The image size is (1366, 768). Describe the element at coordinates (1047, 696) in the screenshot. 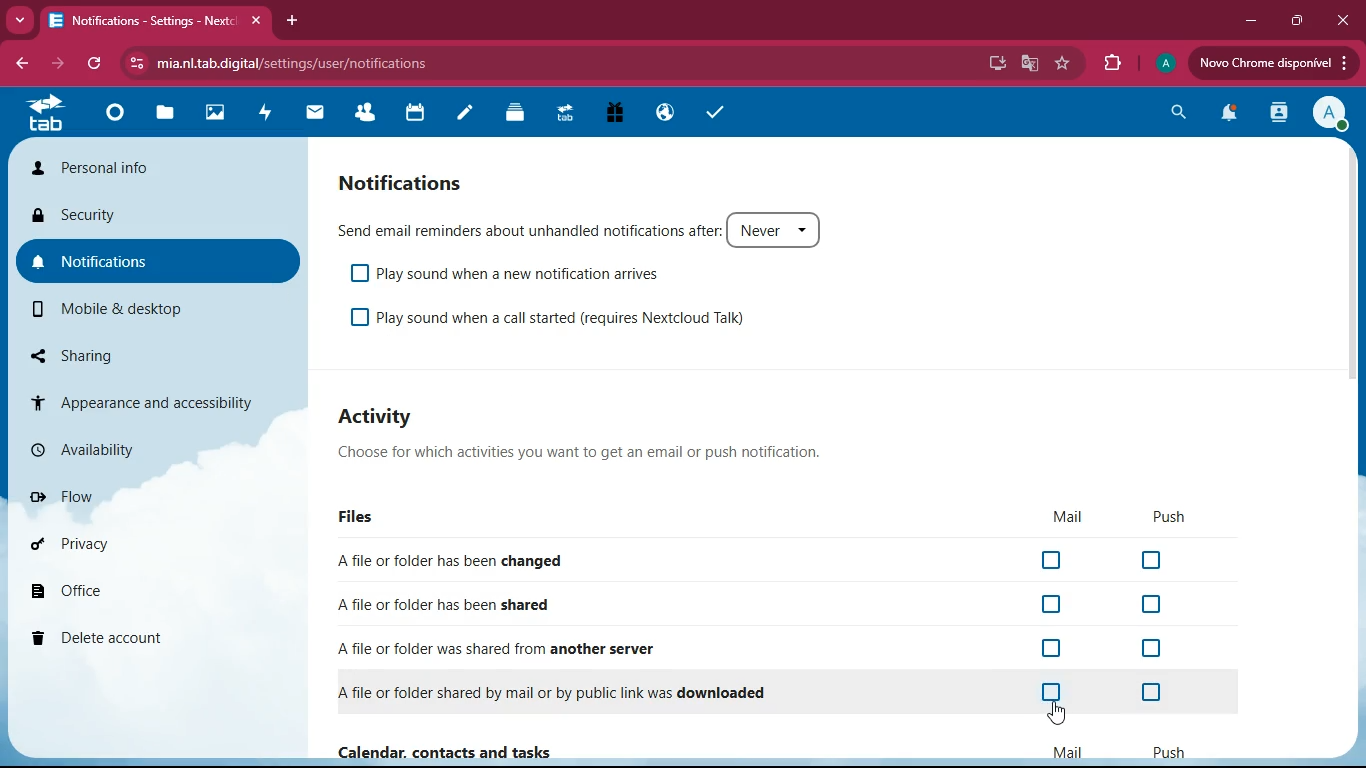

I see `off` at that location.